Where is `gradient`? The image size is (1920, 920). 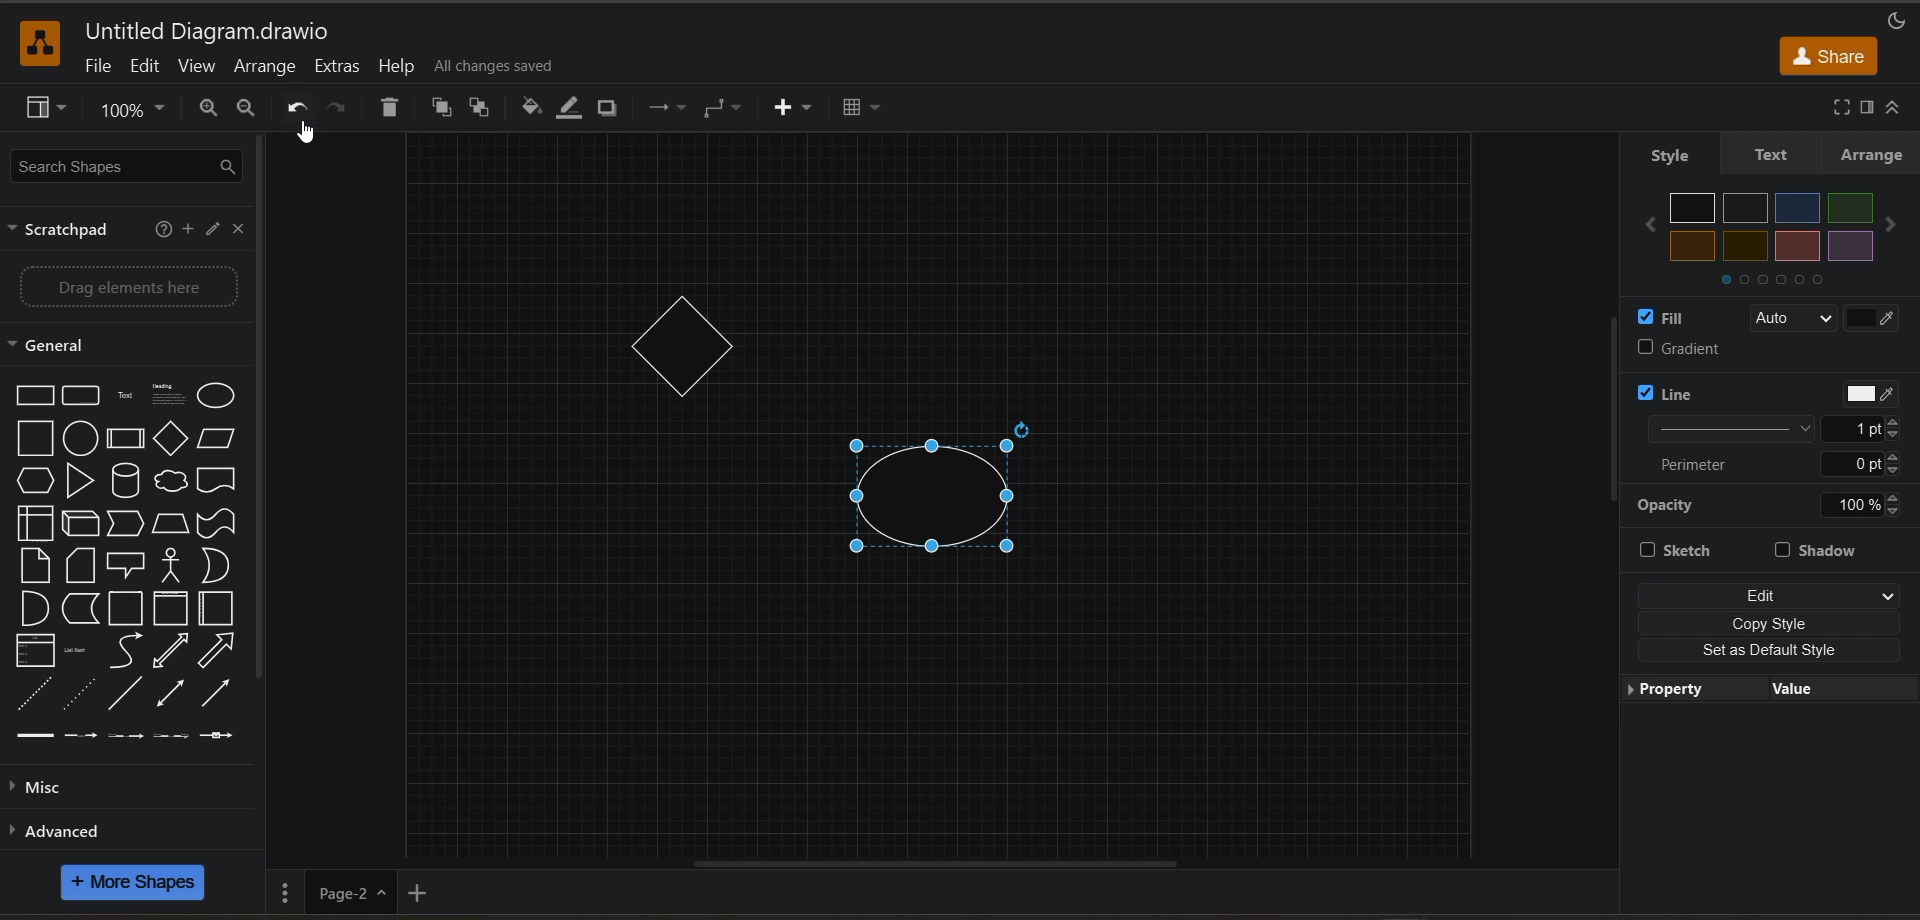
gradient is located at coordinates (1692, 349).